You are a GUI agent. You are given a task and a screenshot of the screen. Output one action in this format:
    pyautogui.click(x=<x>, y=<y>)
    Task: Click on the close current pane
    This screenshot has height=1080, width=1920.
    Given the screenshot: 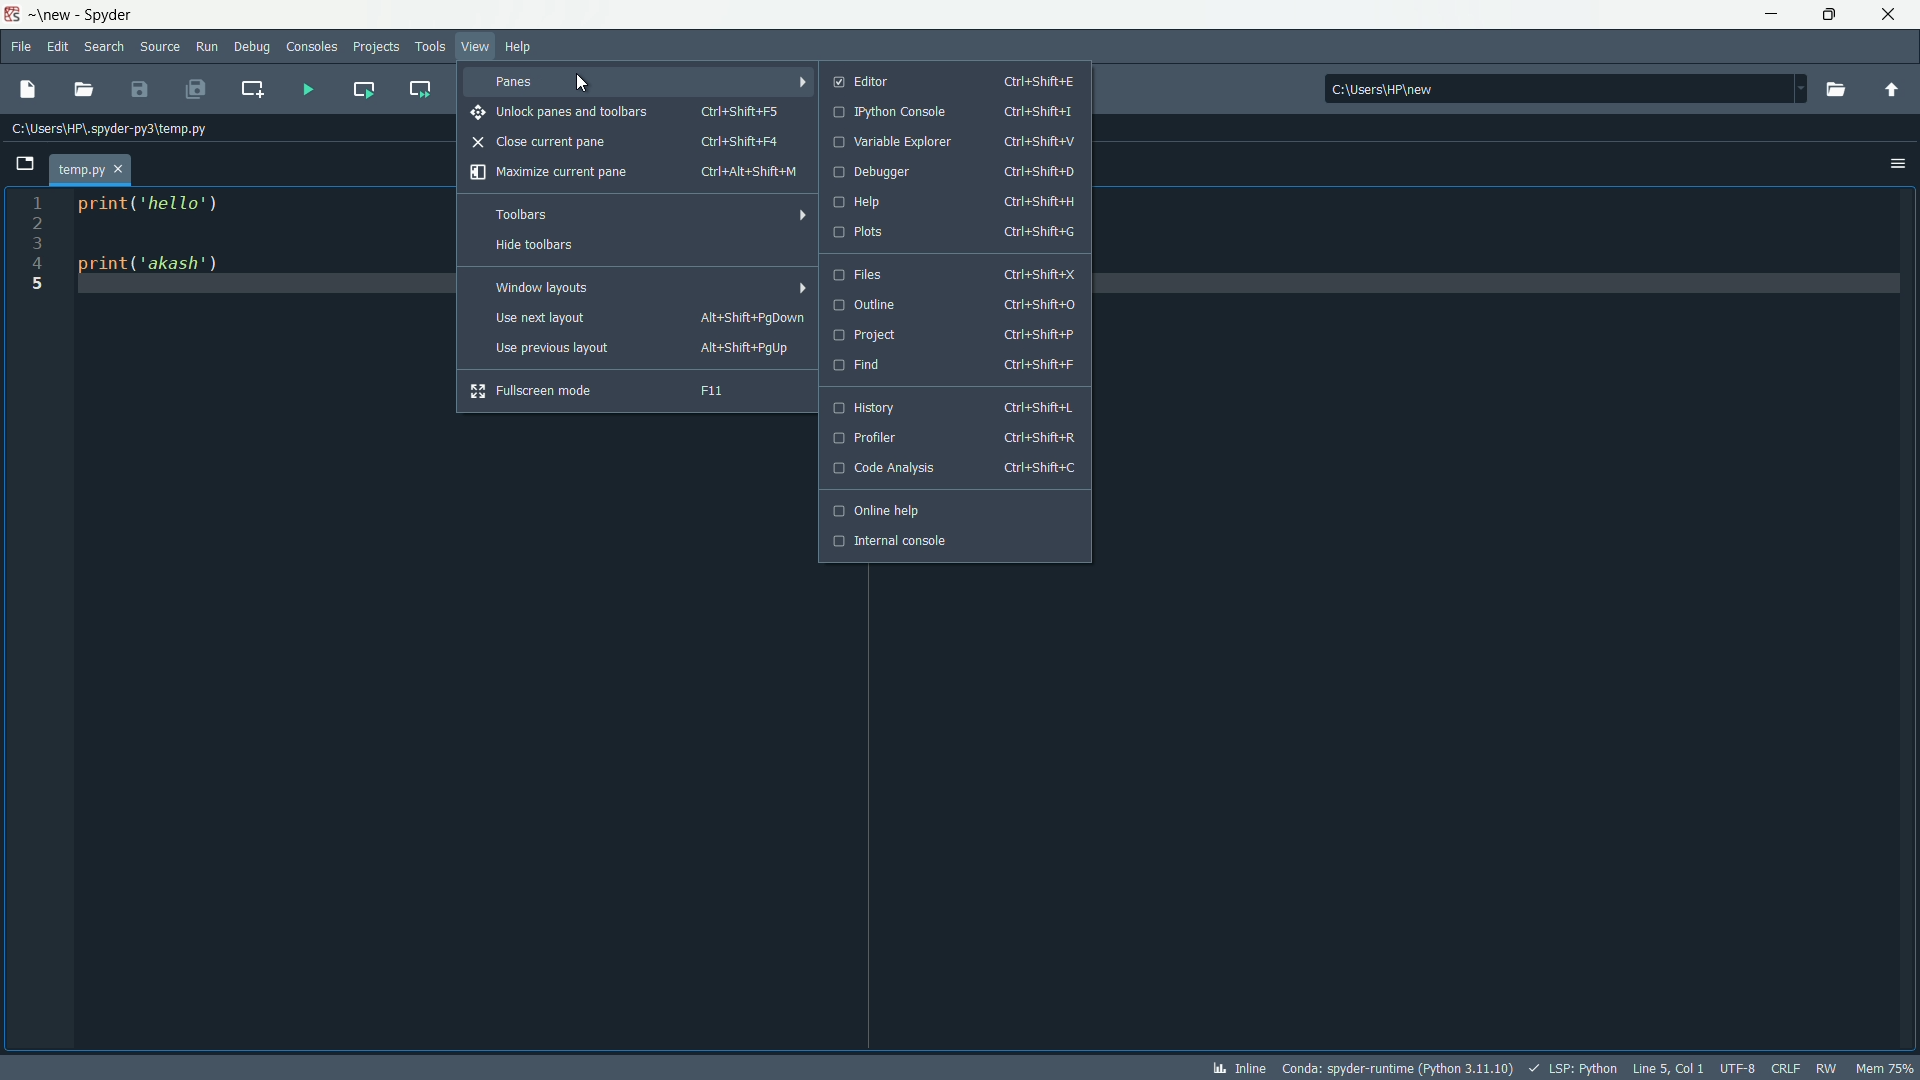 What is the action you would take?
    pyautogui.click(x=628, y=141)
    